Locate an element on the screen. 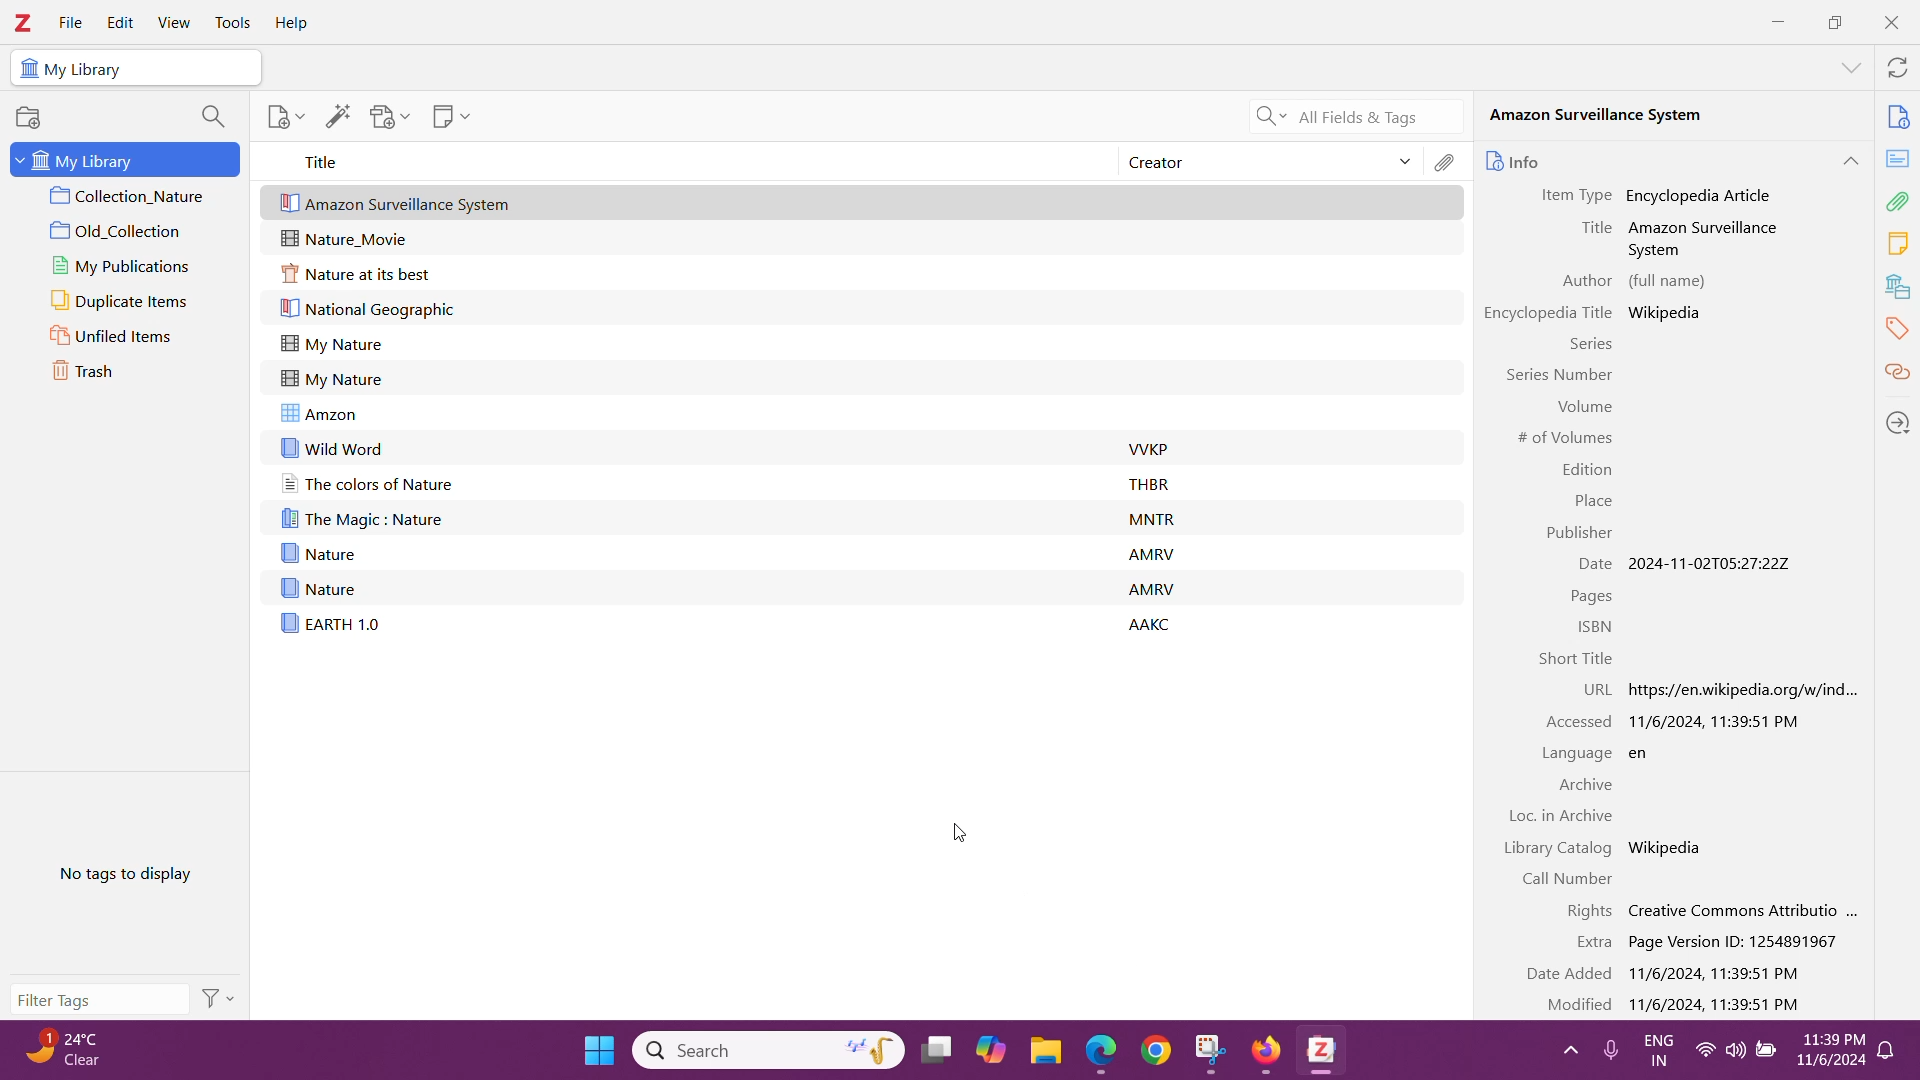 The width and height of the screenshot is (1920, 1080). microphone is located at coordinates (1608, 1052).